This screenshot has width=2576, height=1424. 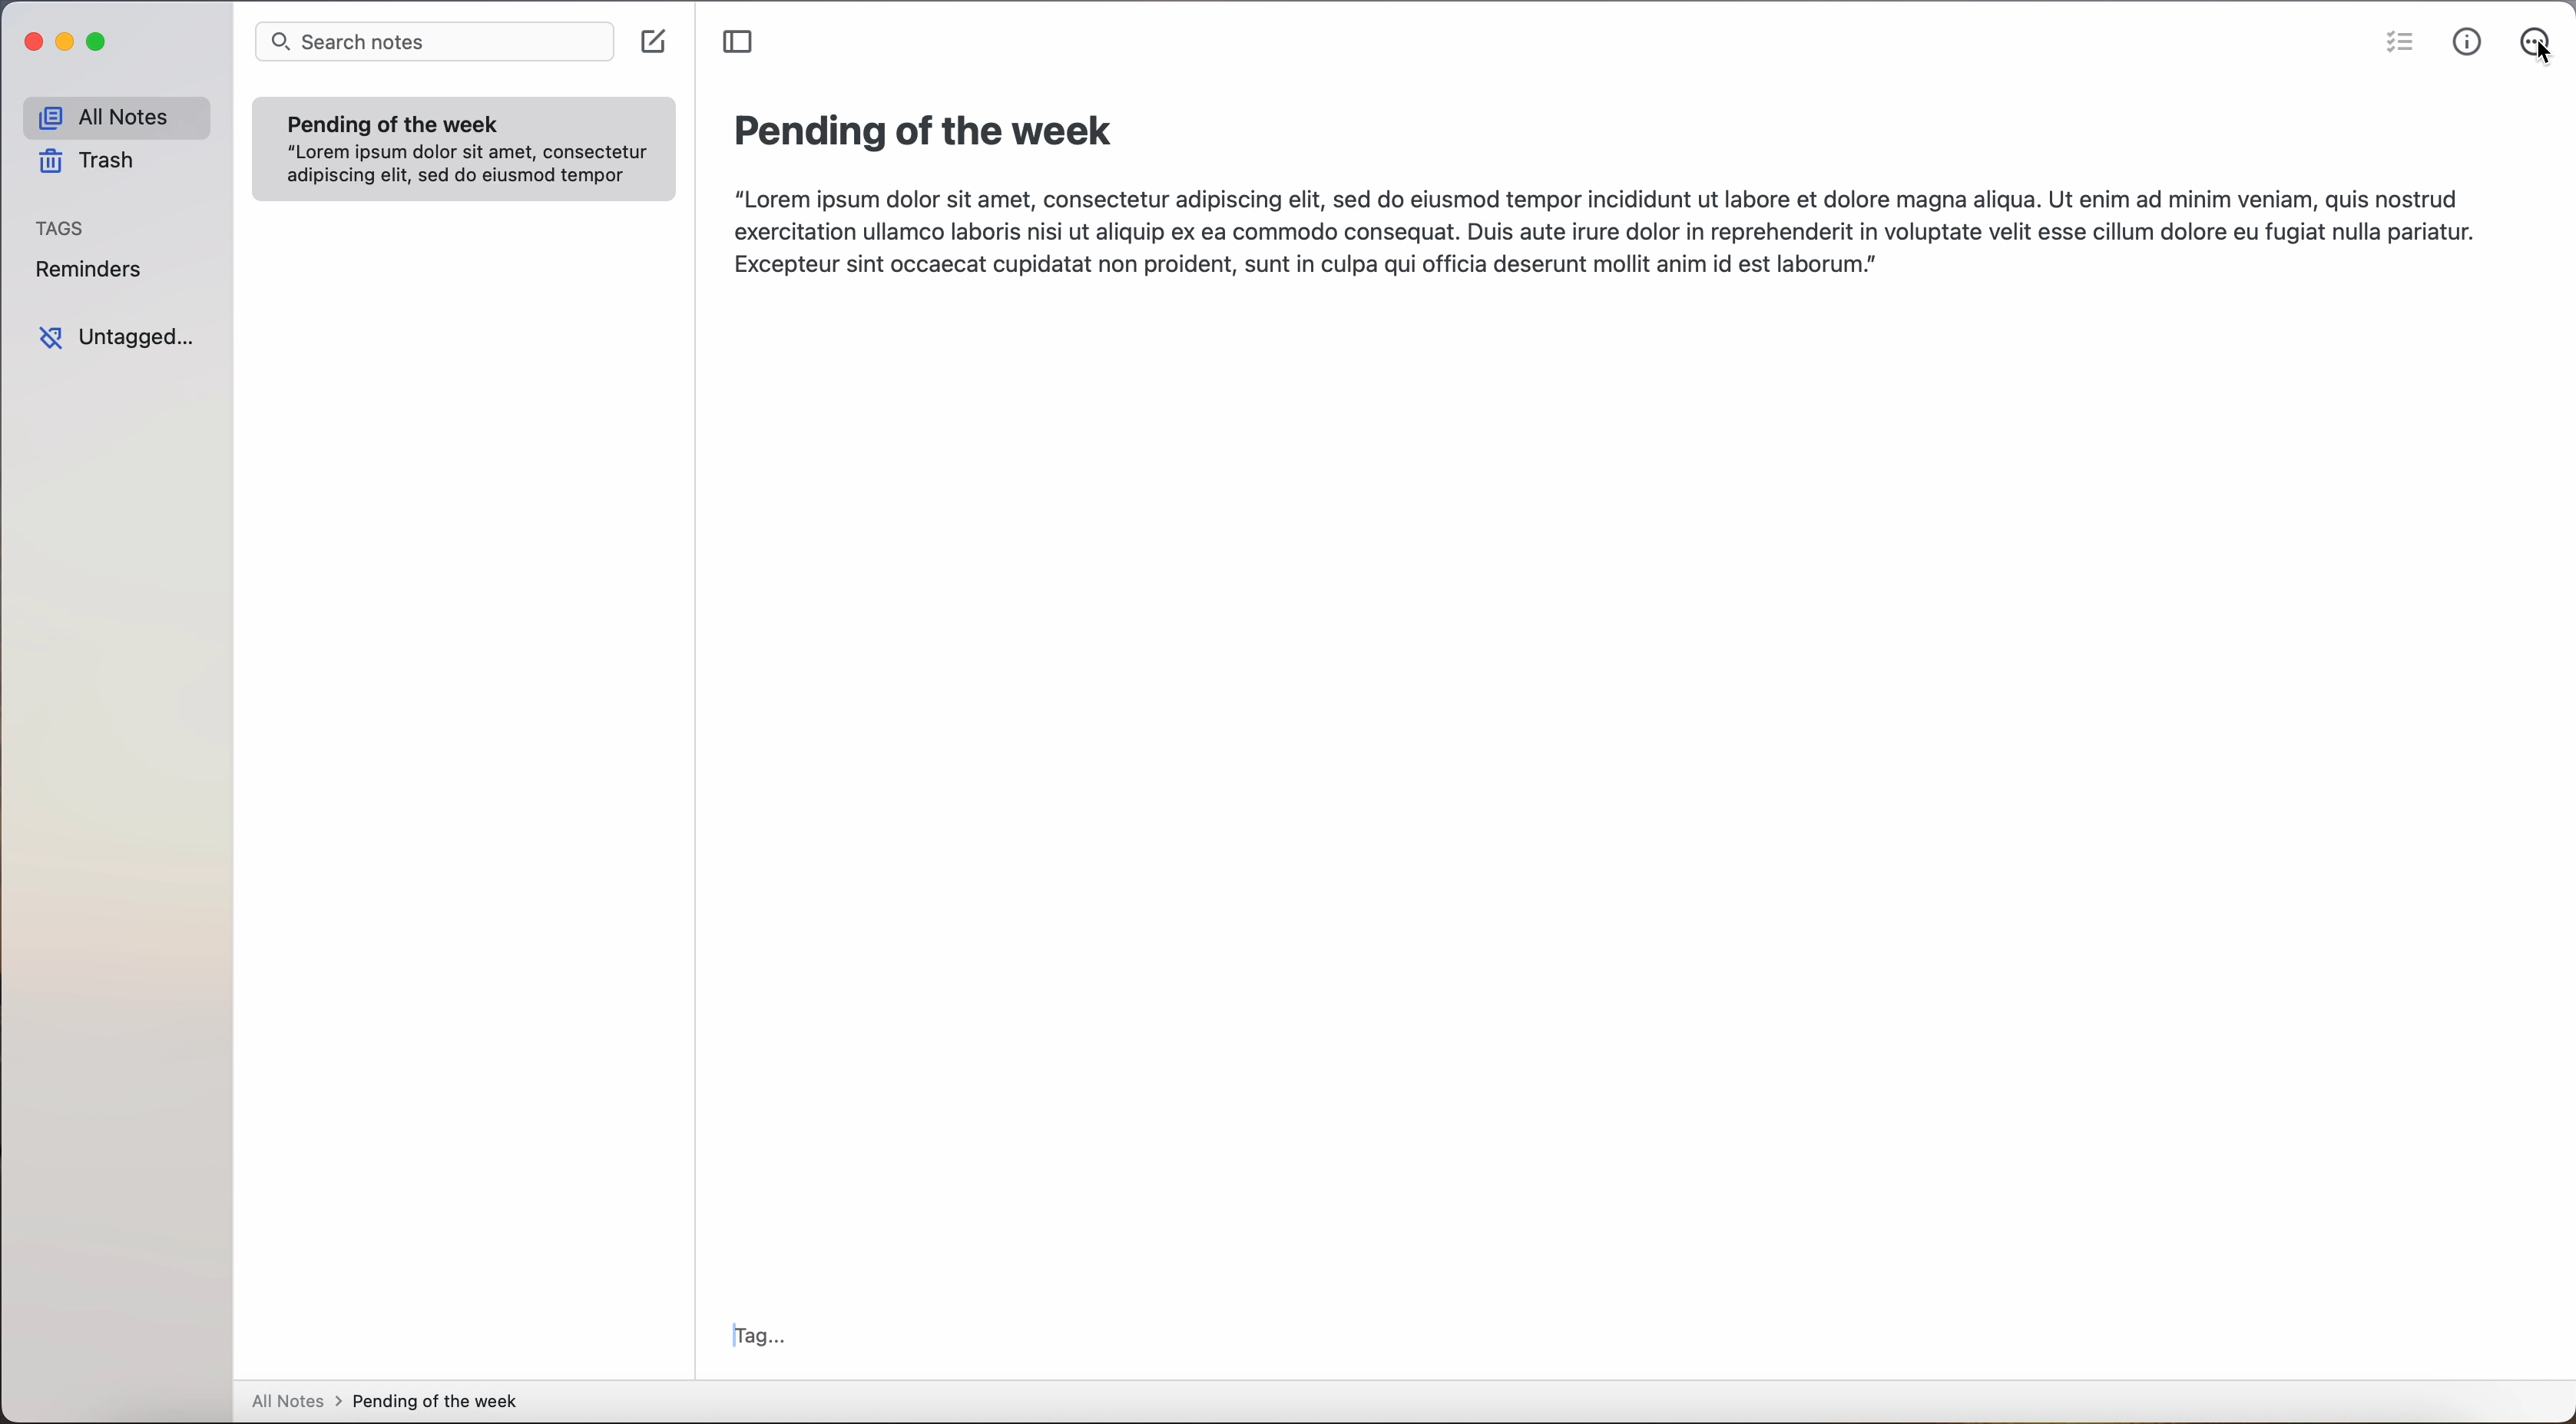 What do you see at coordinates (85, 162) in the screenshot?
I see `trash` at bounding box center [85, 162].